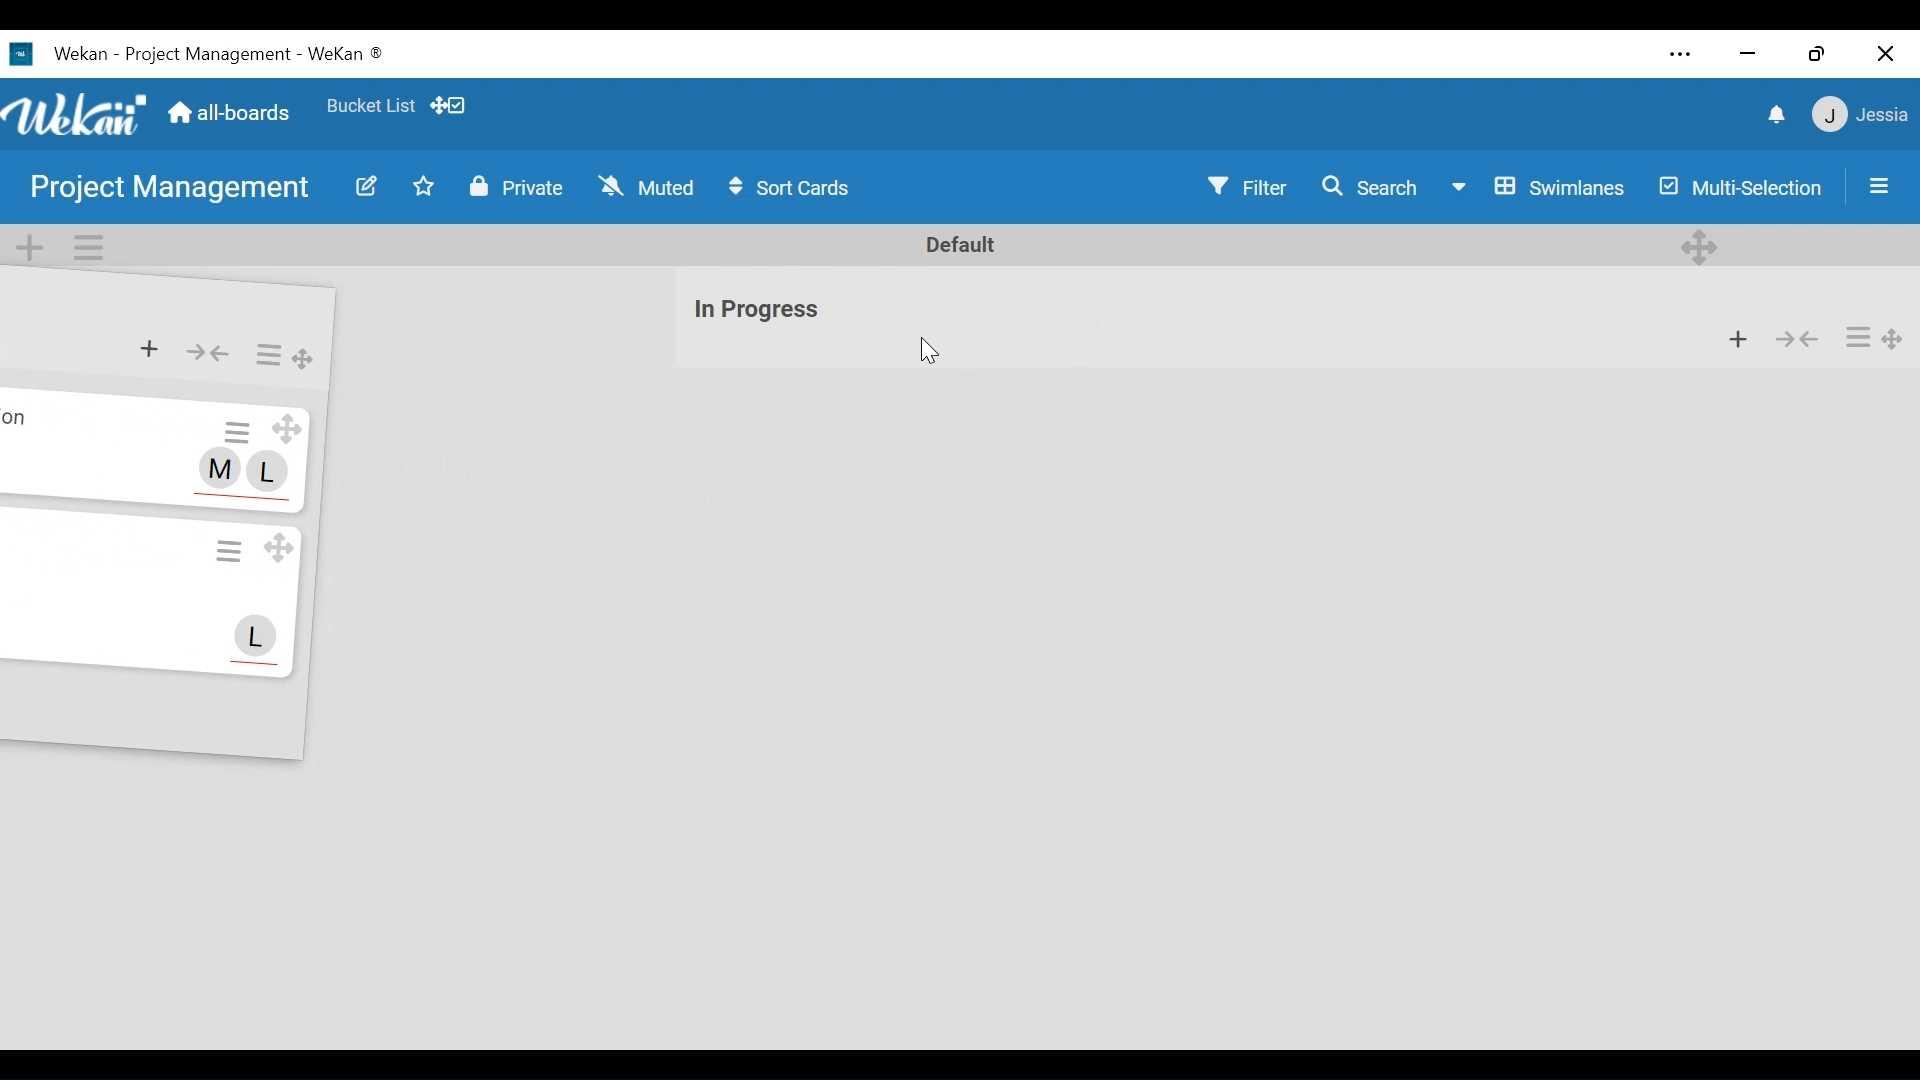 Image resolution: width=1920 pixels, height=1080 pixels. Describe the element at coordinates (1539, 187) in the screenshot. I see `Board View` at that location.